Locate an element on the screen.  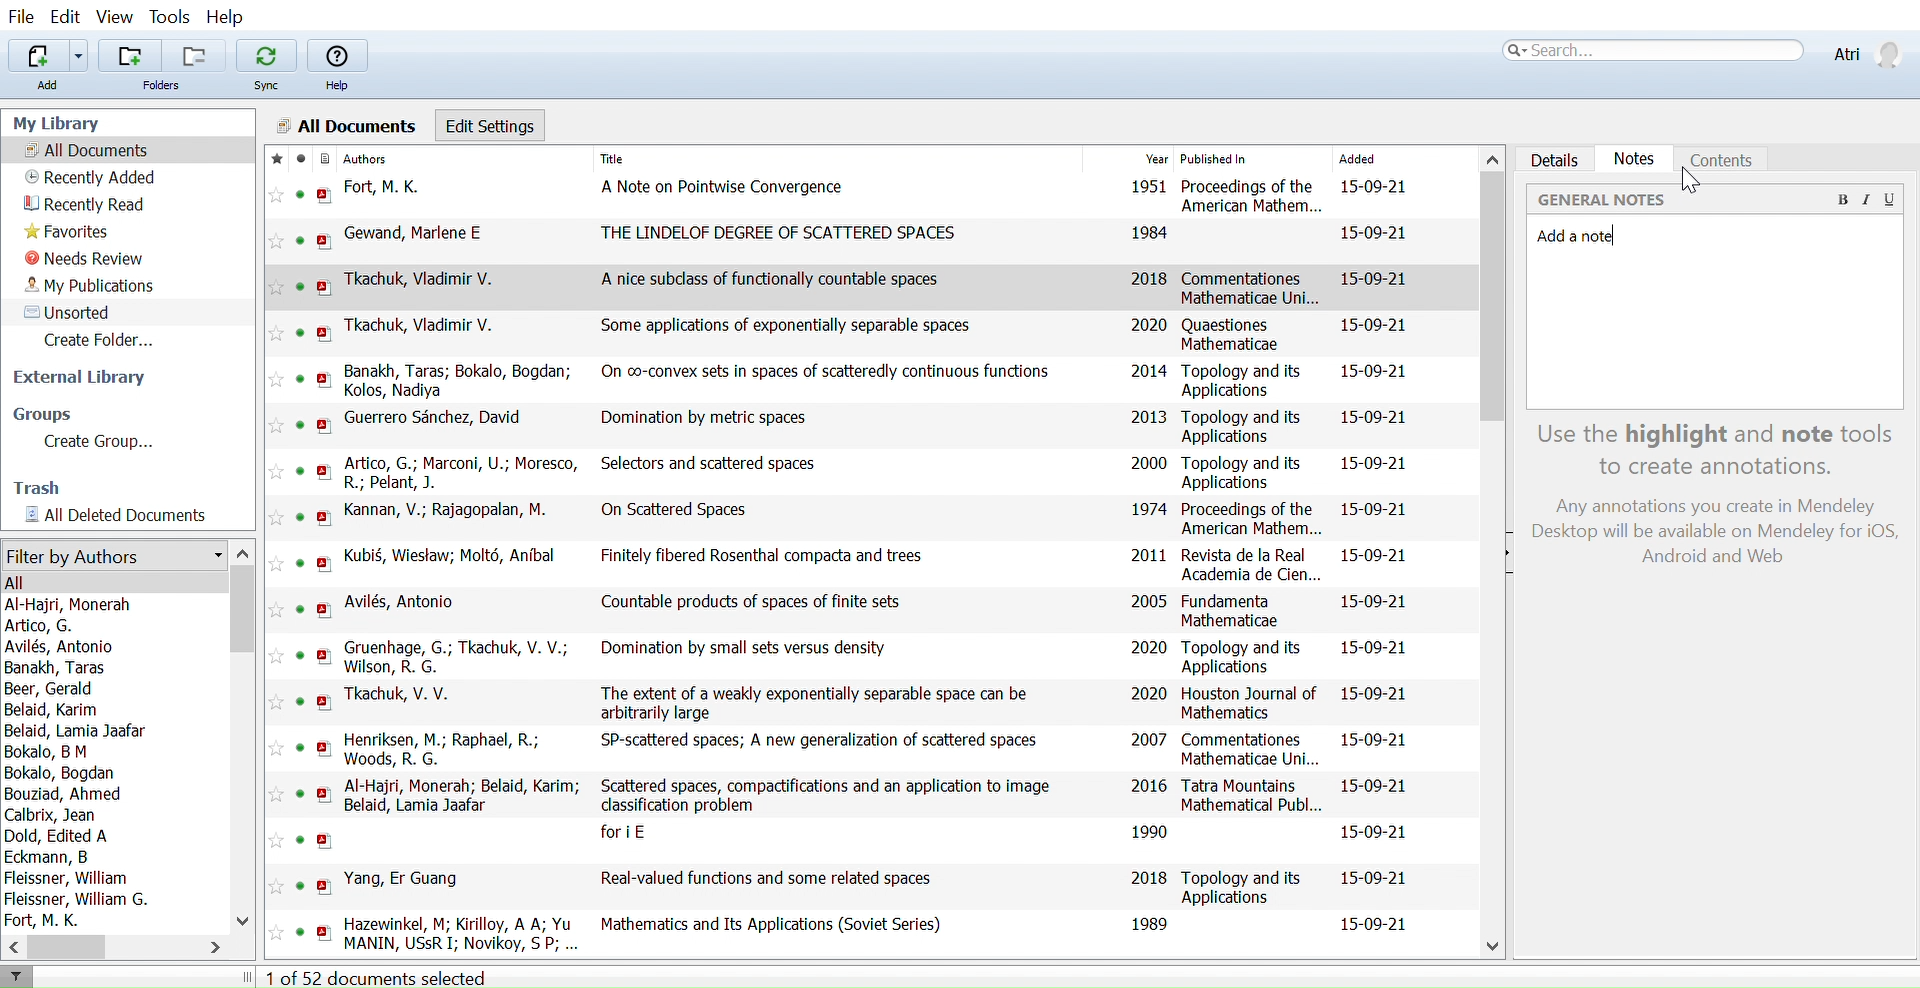
Horizontal scrollbar for filter by auhtors is located at coordinates (67, 947).